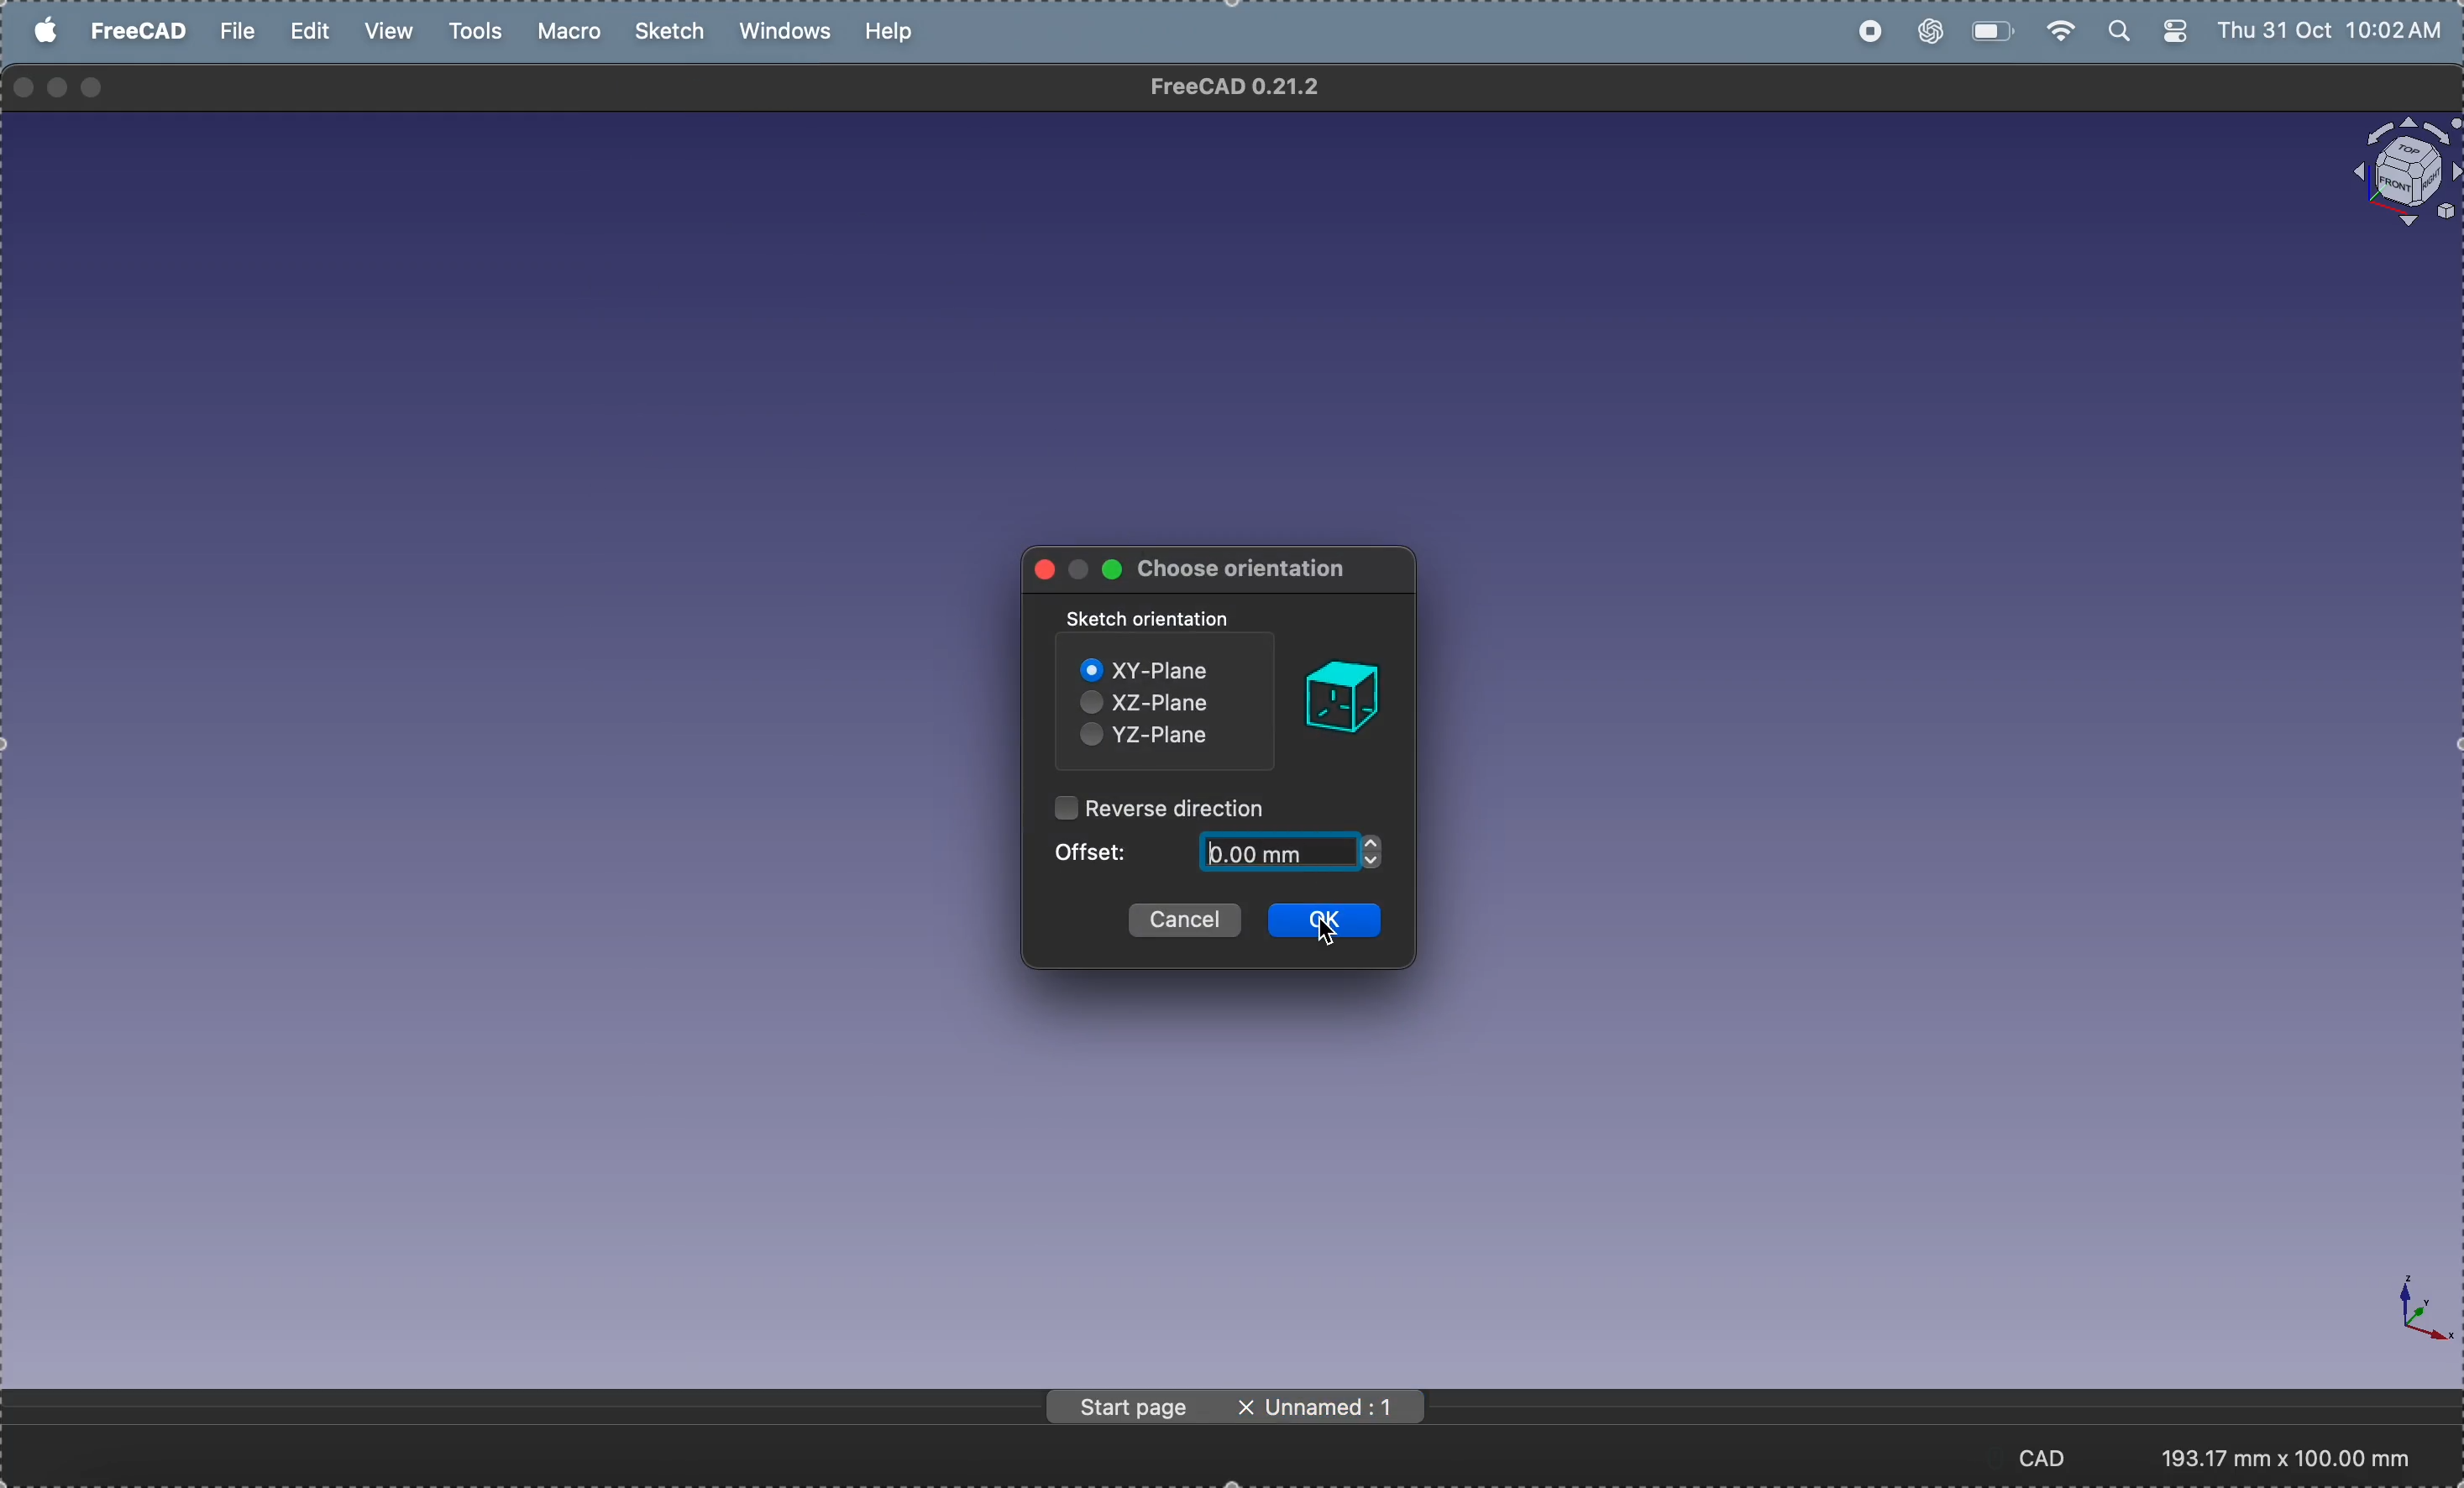  I want to click on cancel, so click(1185, 920).